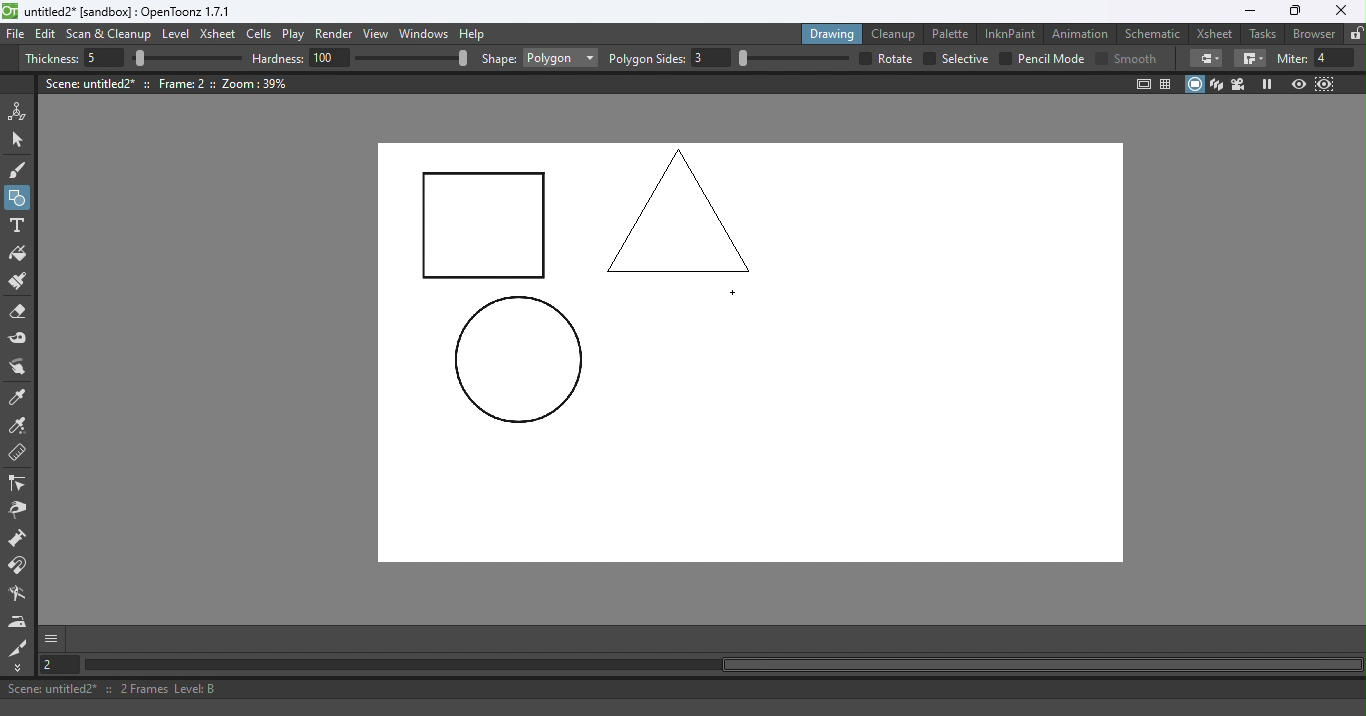  I want to click on 100, so click(330, 57).